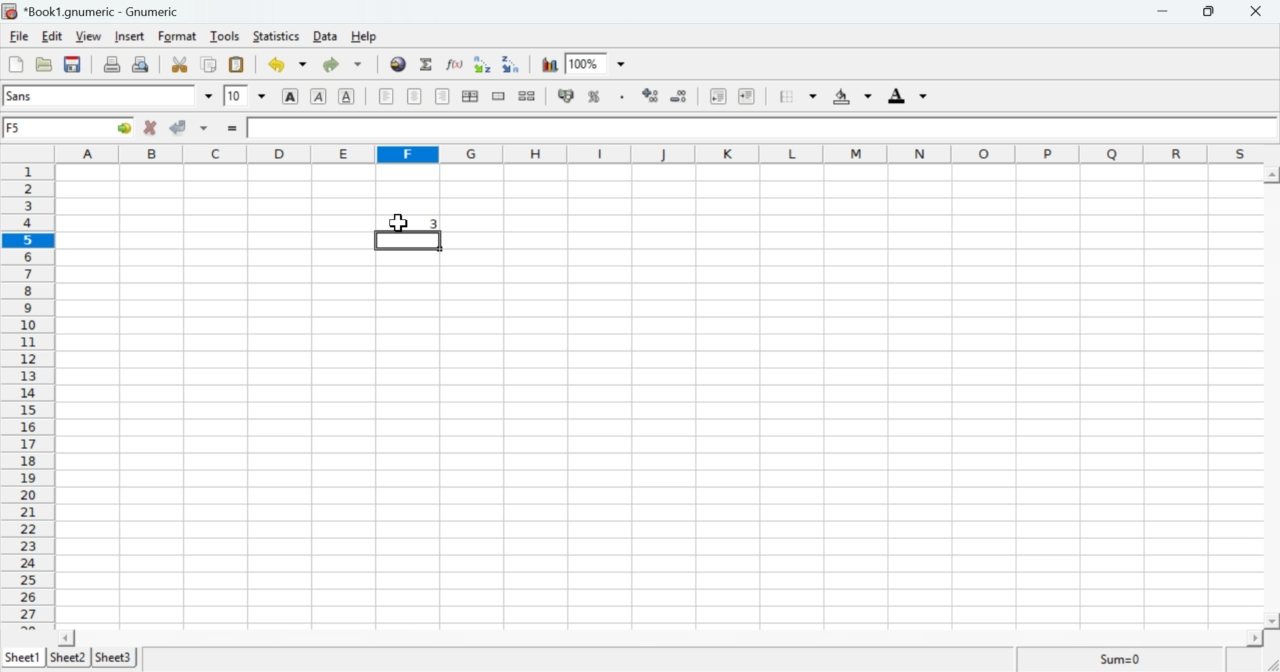 This screenshot has height=672, width=1280. What do you see at coordinates (754, 127) in the screenshot?
I see `Contents of active cell` at bounding box center [754, 127].